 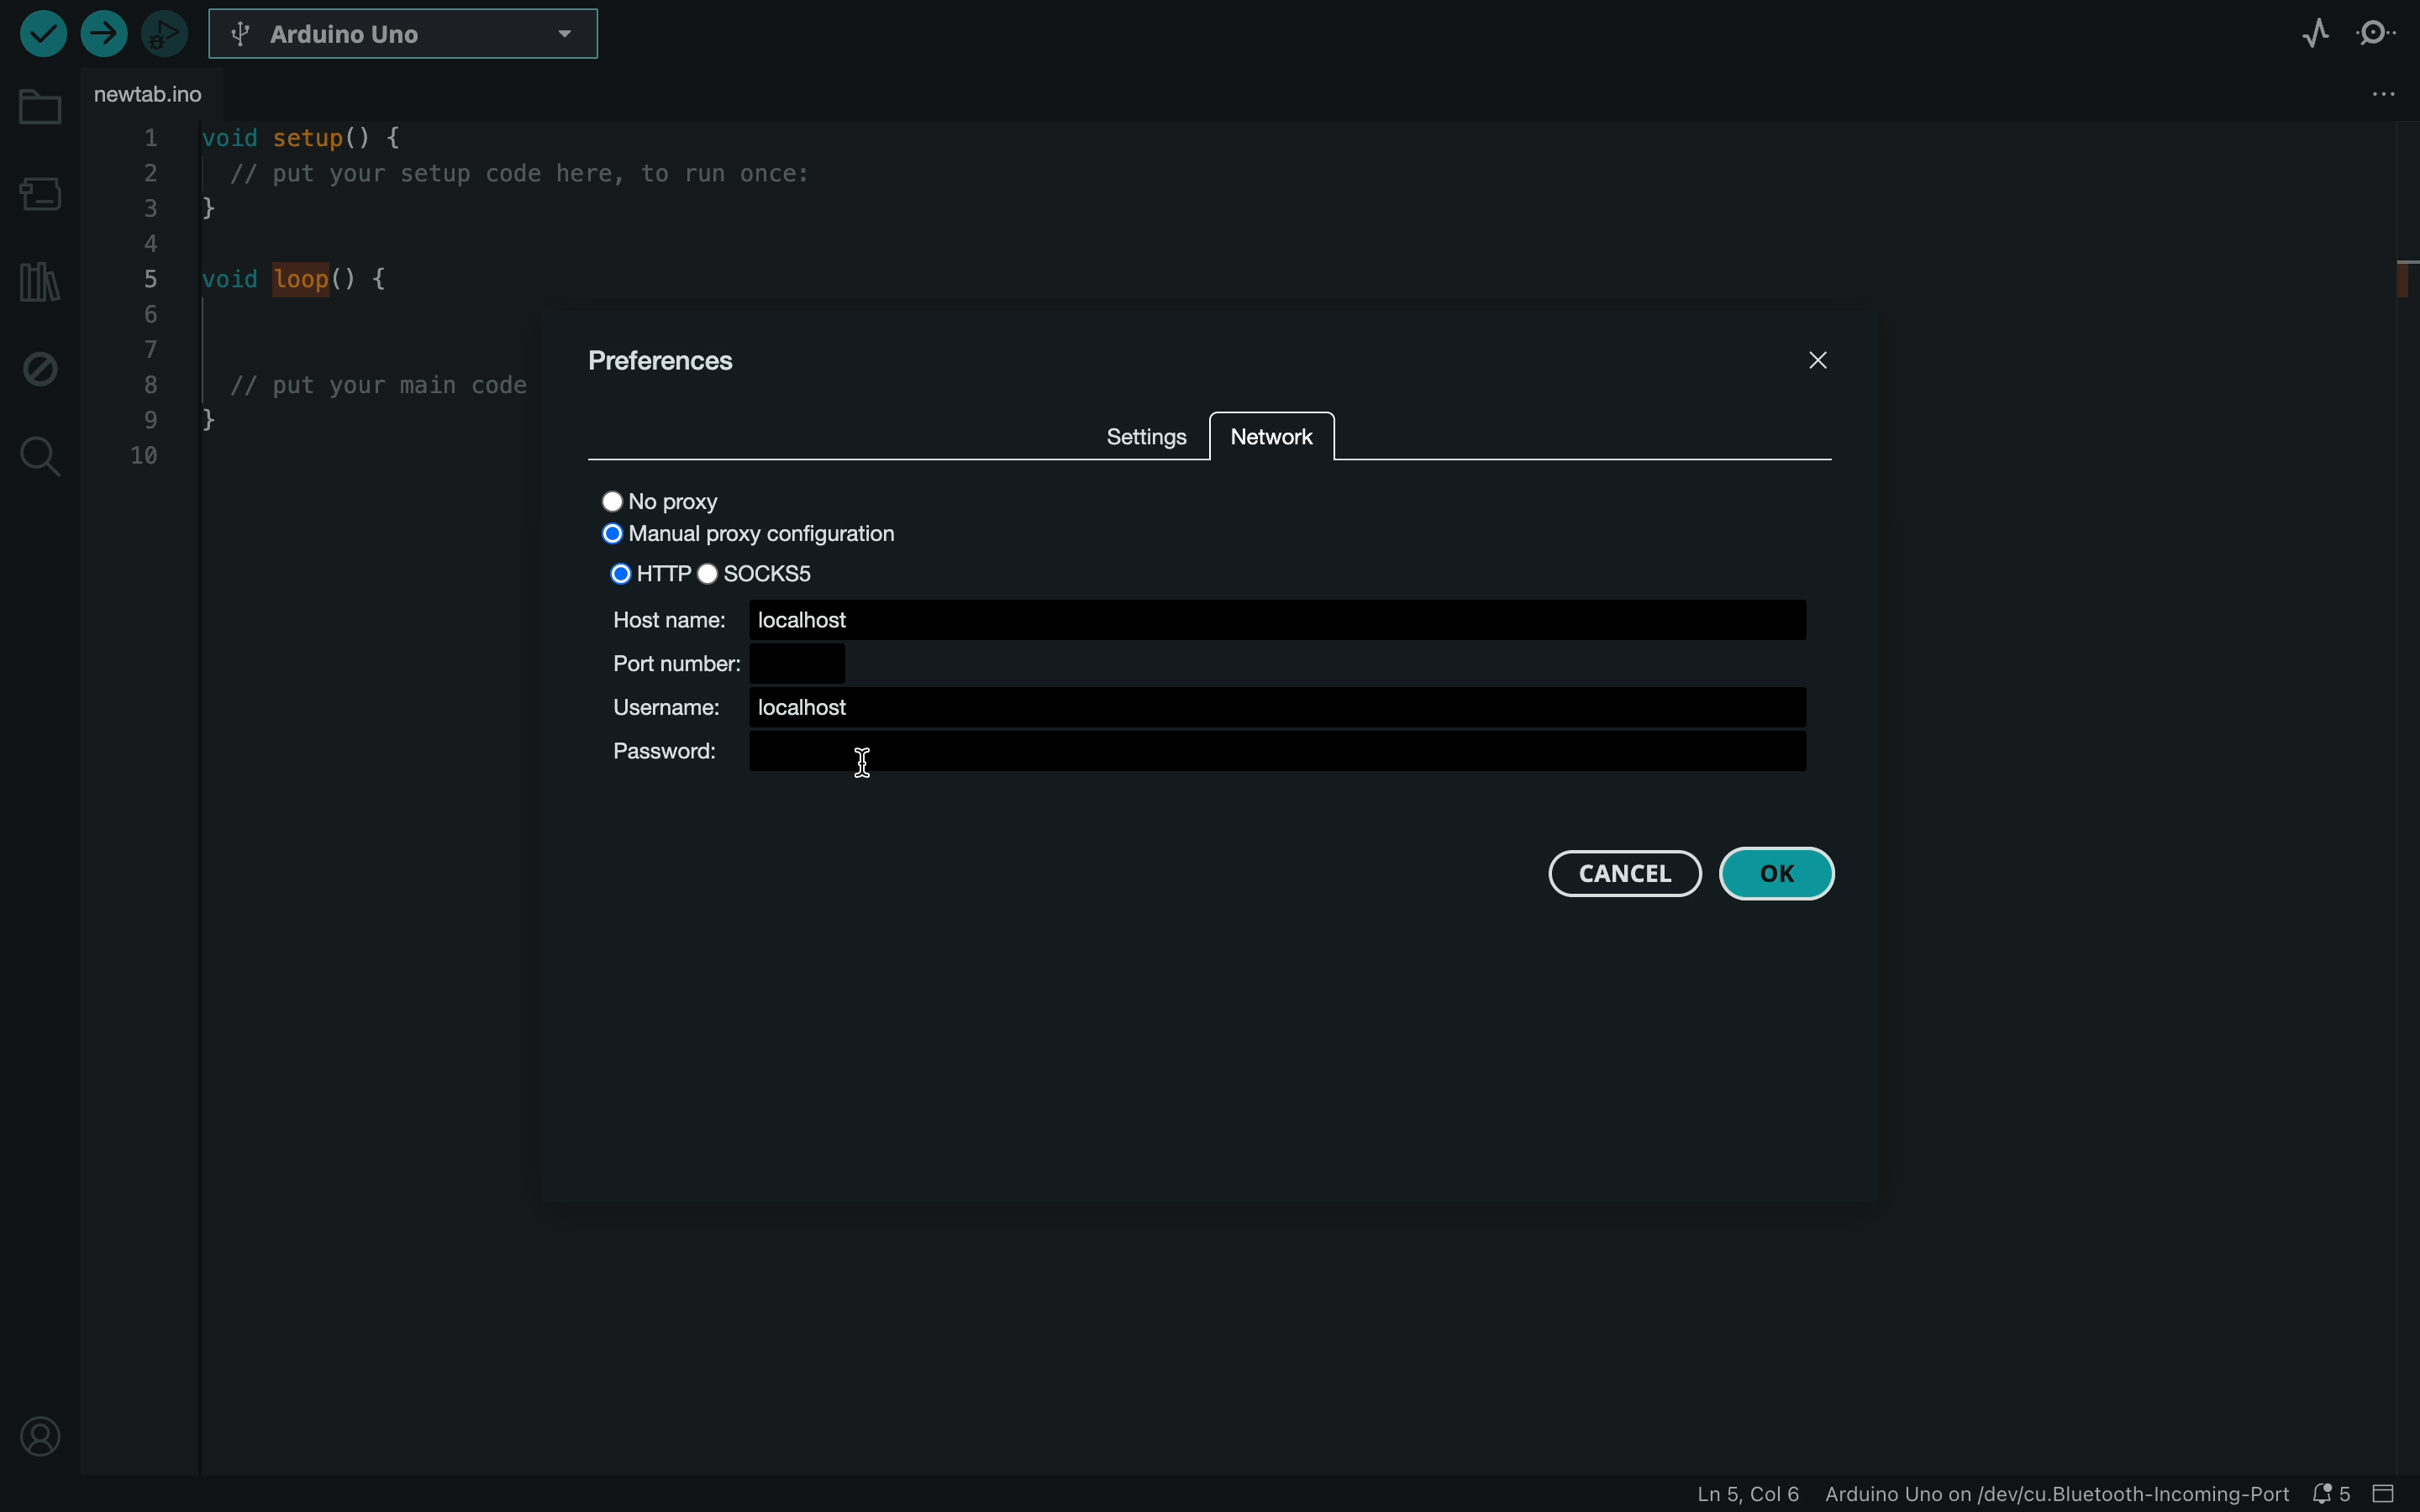 I want to click on notification, so click(x=2334, y=1493).